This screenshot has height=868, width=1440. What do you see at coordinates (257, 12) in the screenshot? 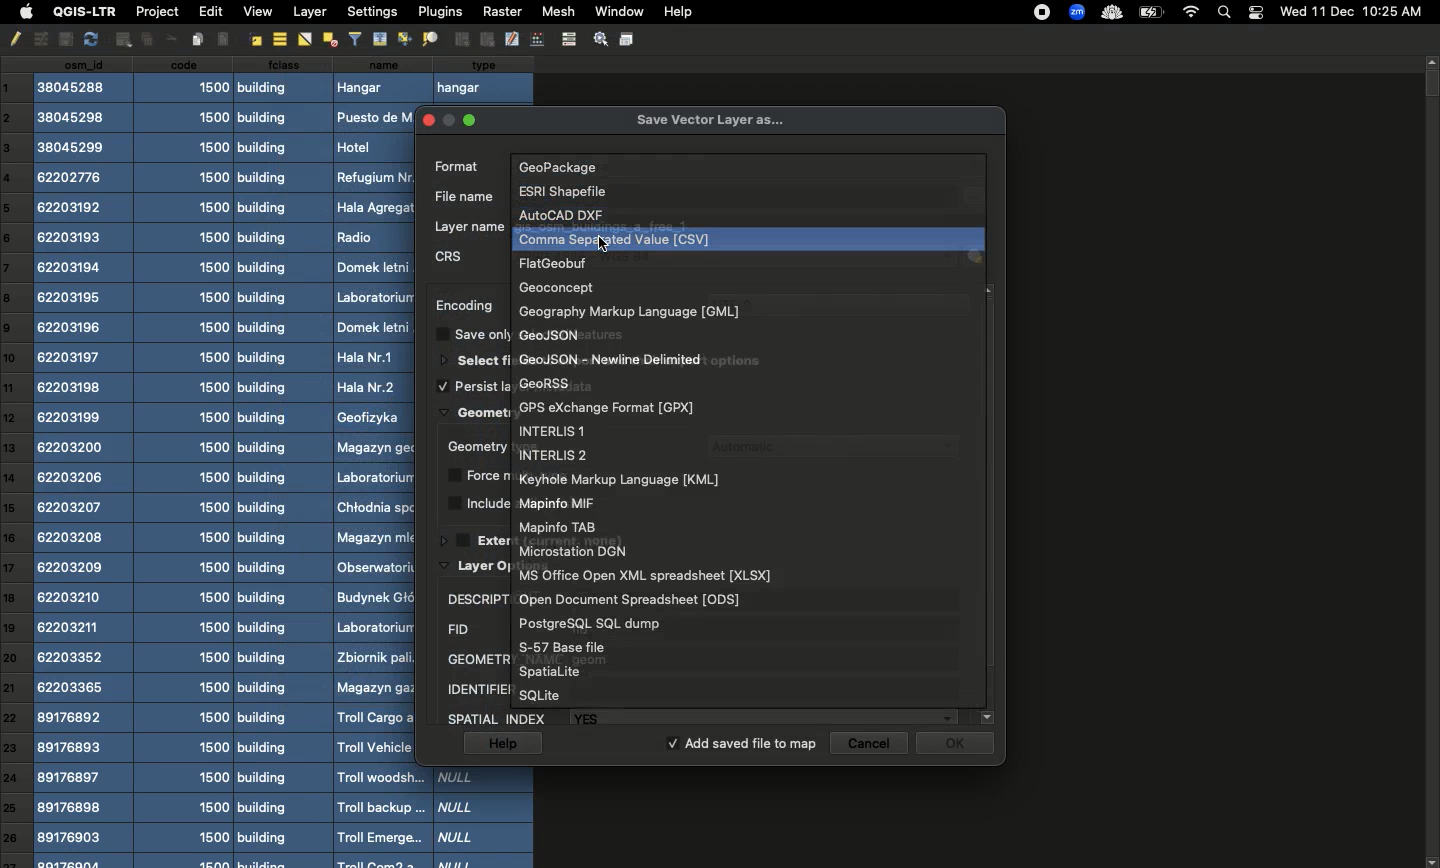
I see `View` at bounding box center [257, 12].